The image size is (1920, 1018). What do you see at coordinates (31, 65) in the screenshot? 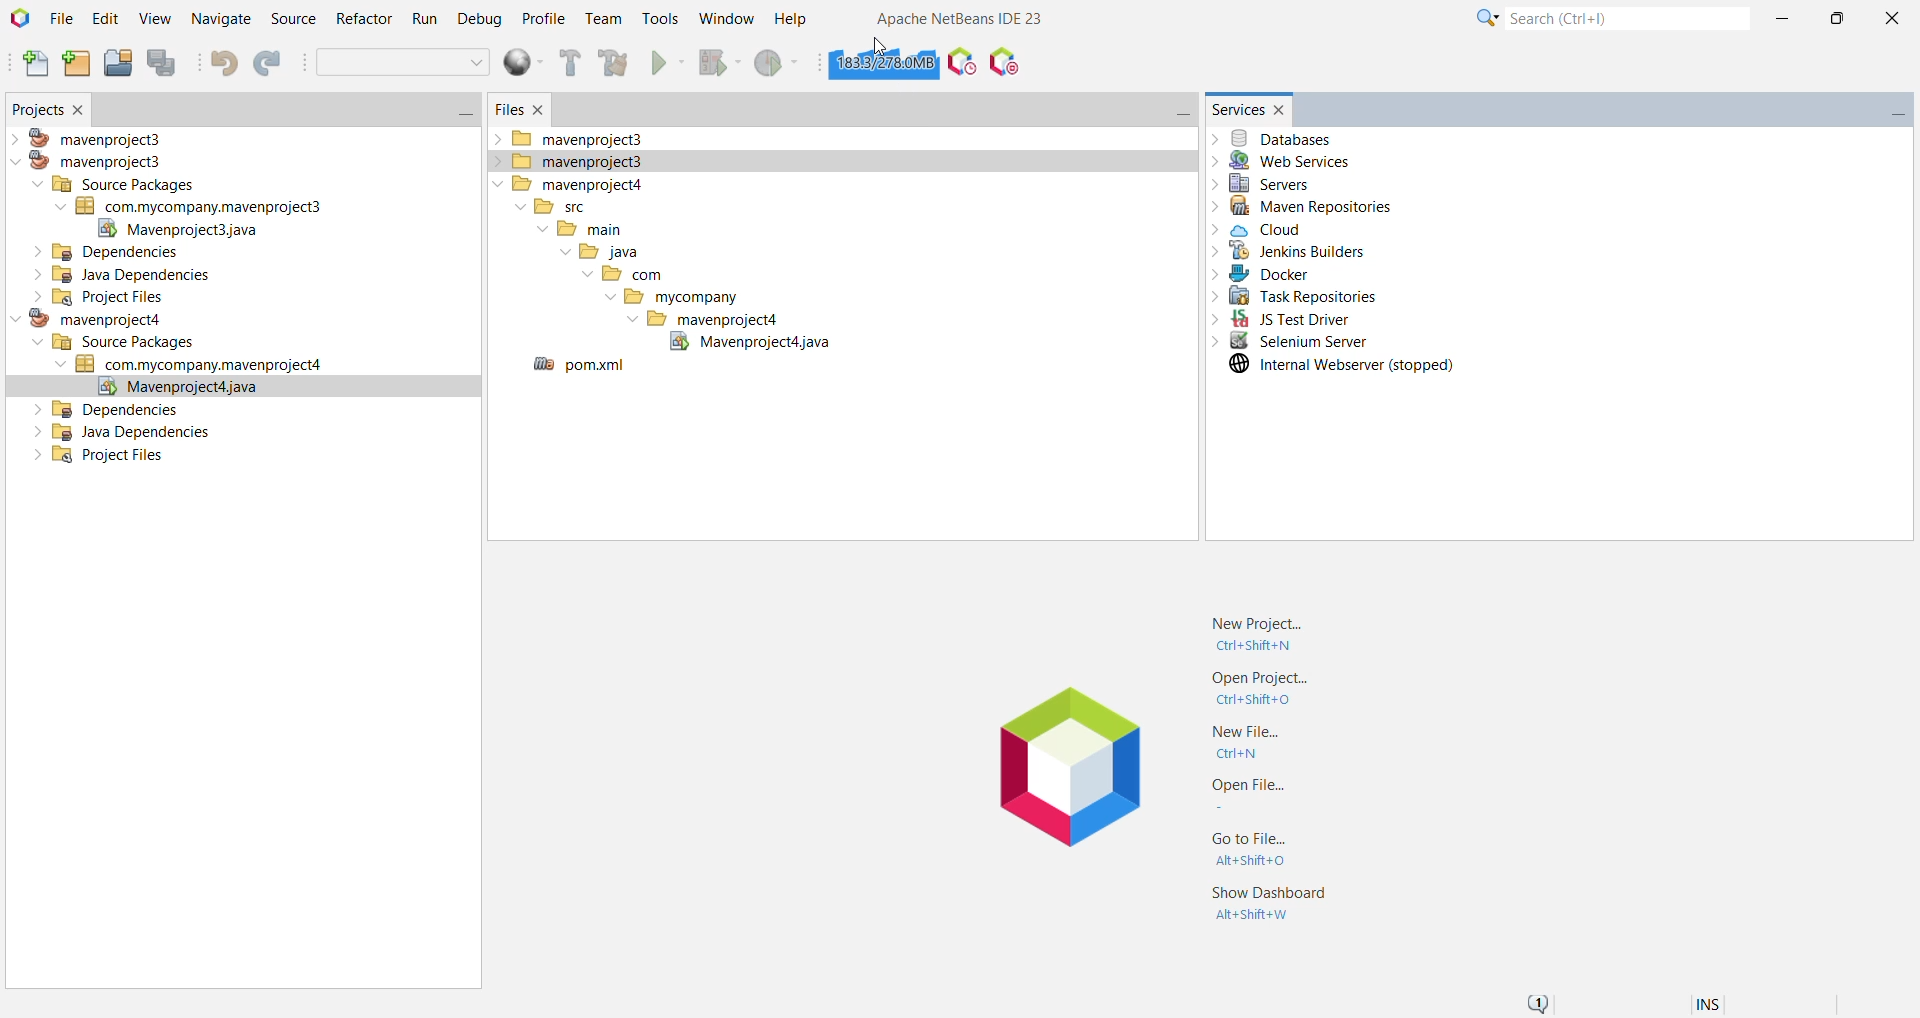
I see `New File` at bounding box center [31, 65].